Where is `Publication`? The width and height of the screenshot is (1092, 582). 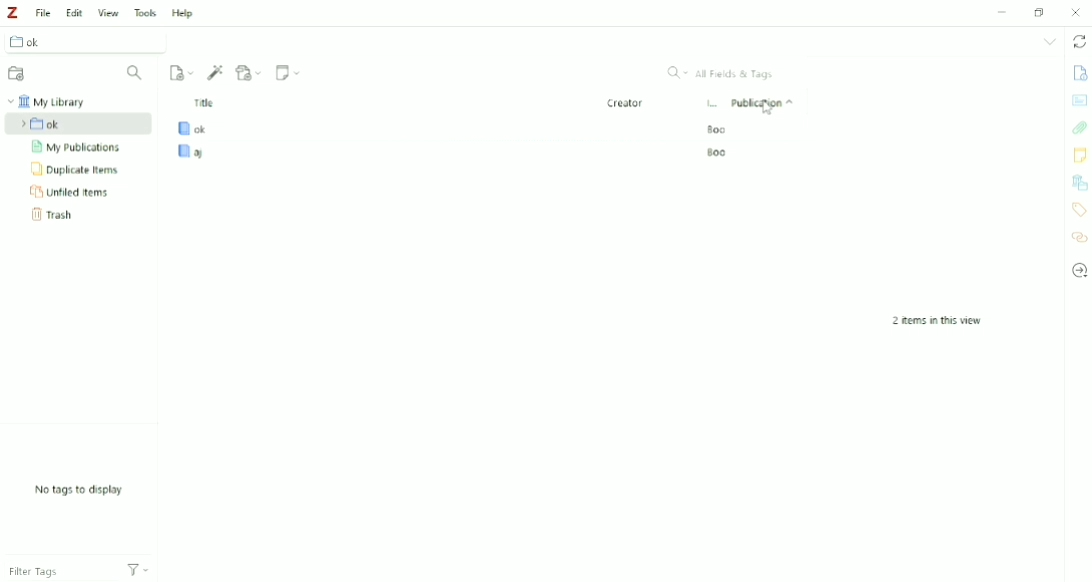
Publication is located at coordinates (762, 105).